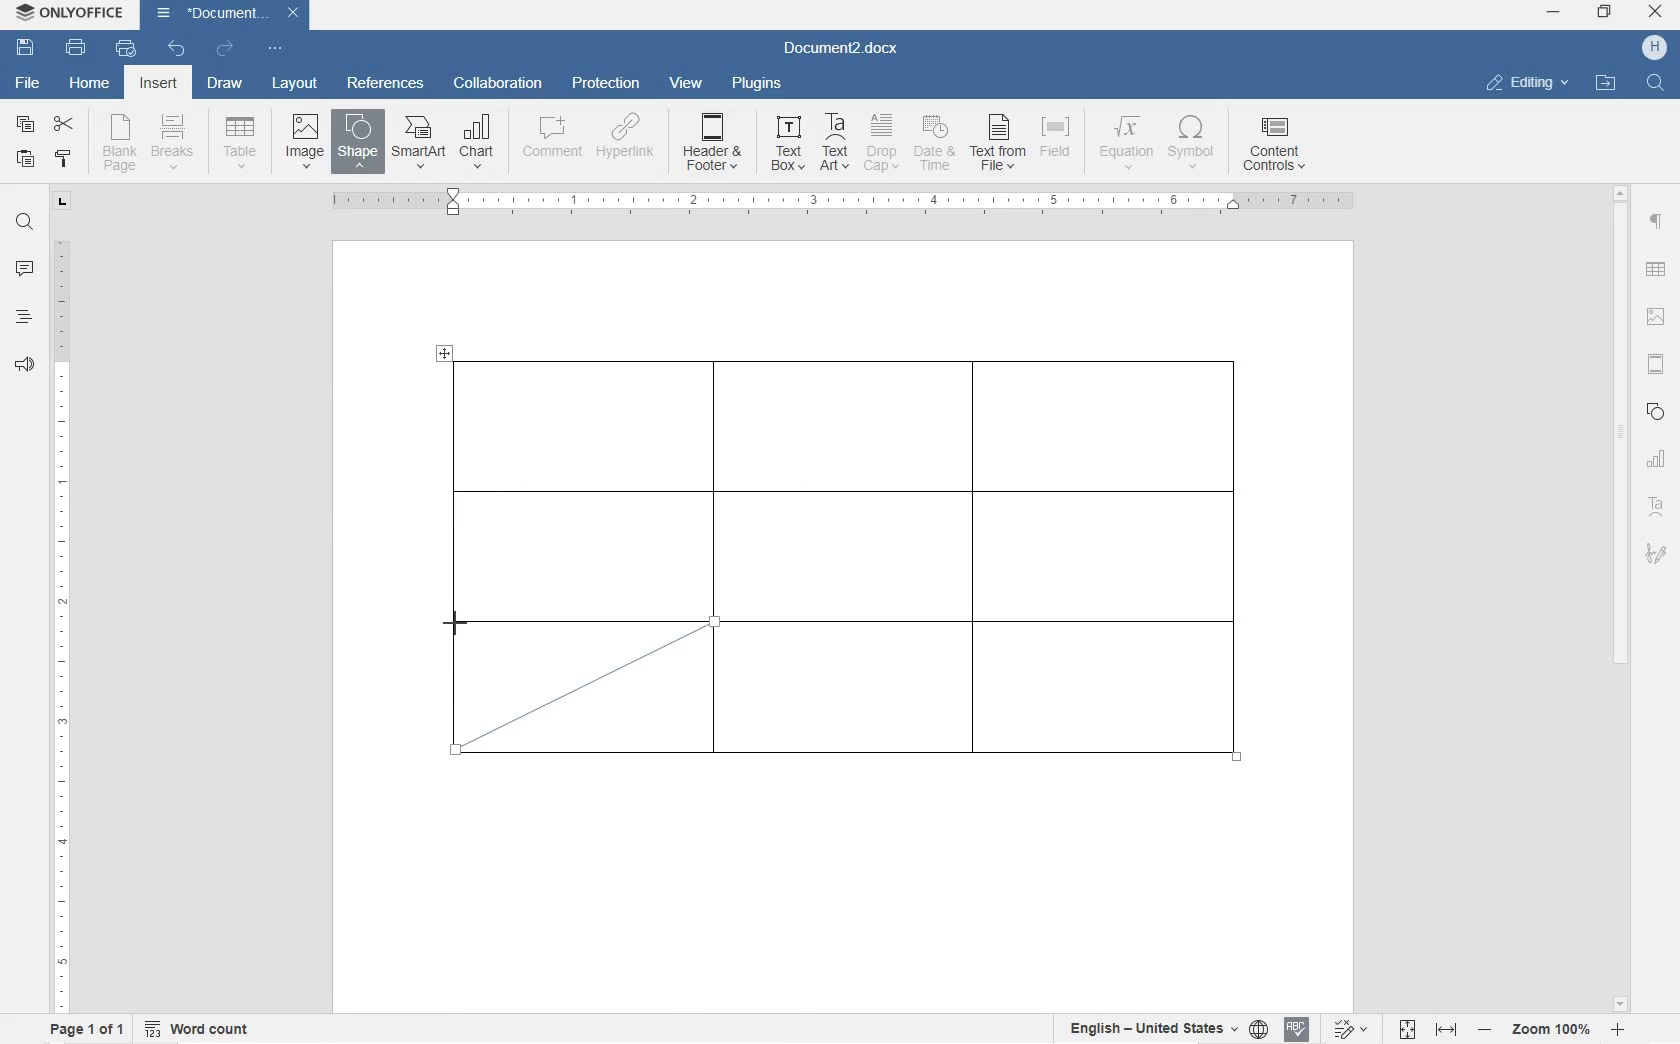 The width and height of the screenshot is (1680, 1044). What do you see at coordinates (25, 270) in the screenshot?
I see `comment` at bounding box center [25, 270].